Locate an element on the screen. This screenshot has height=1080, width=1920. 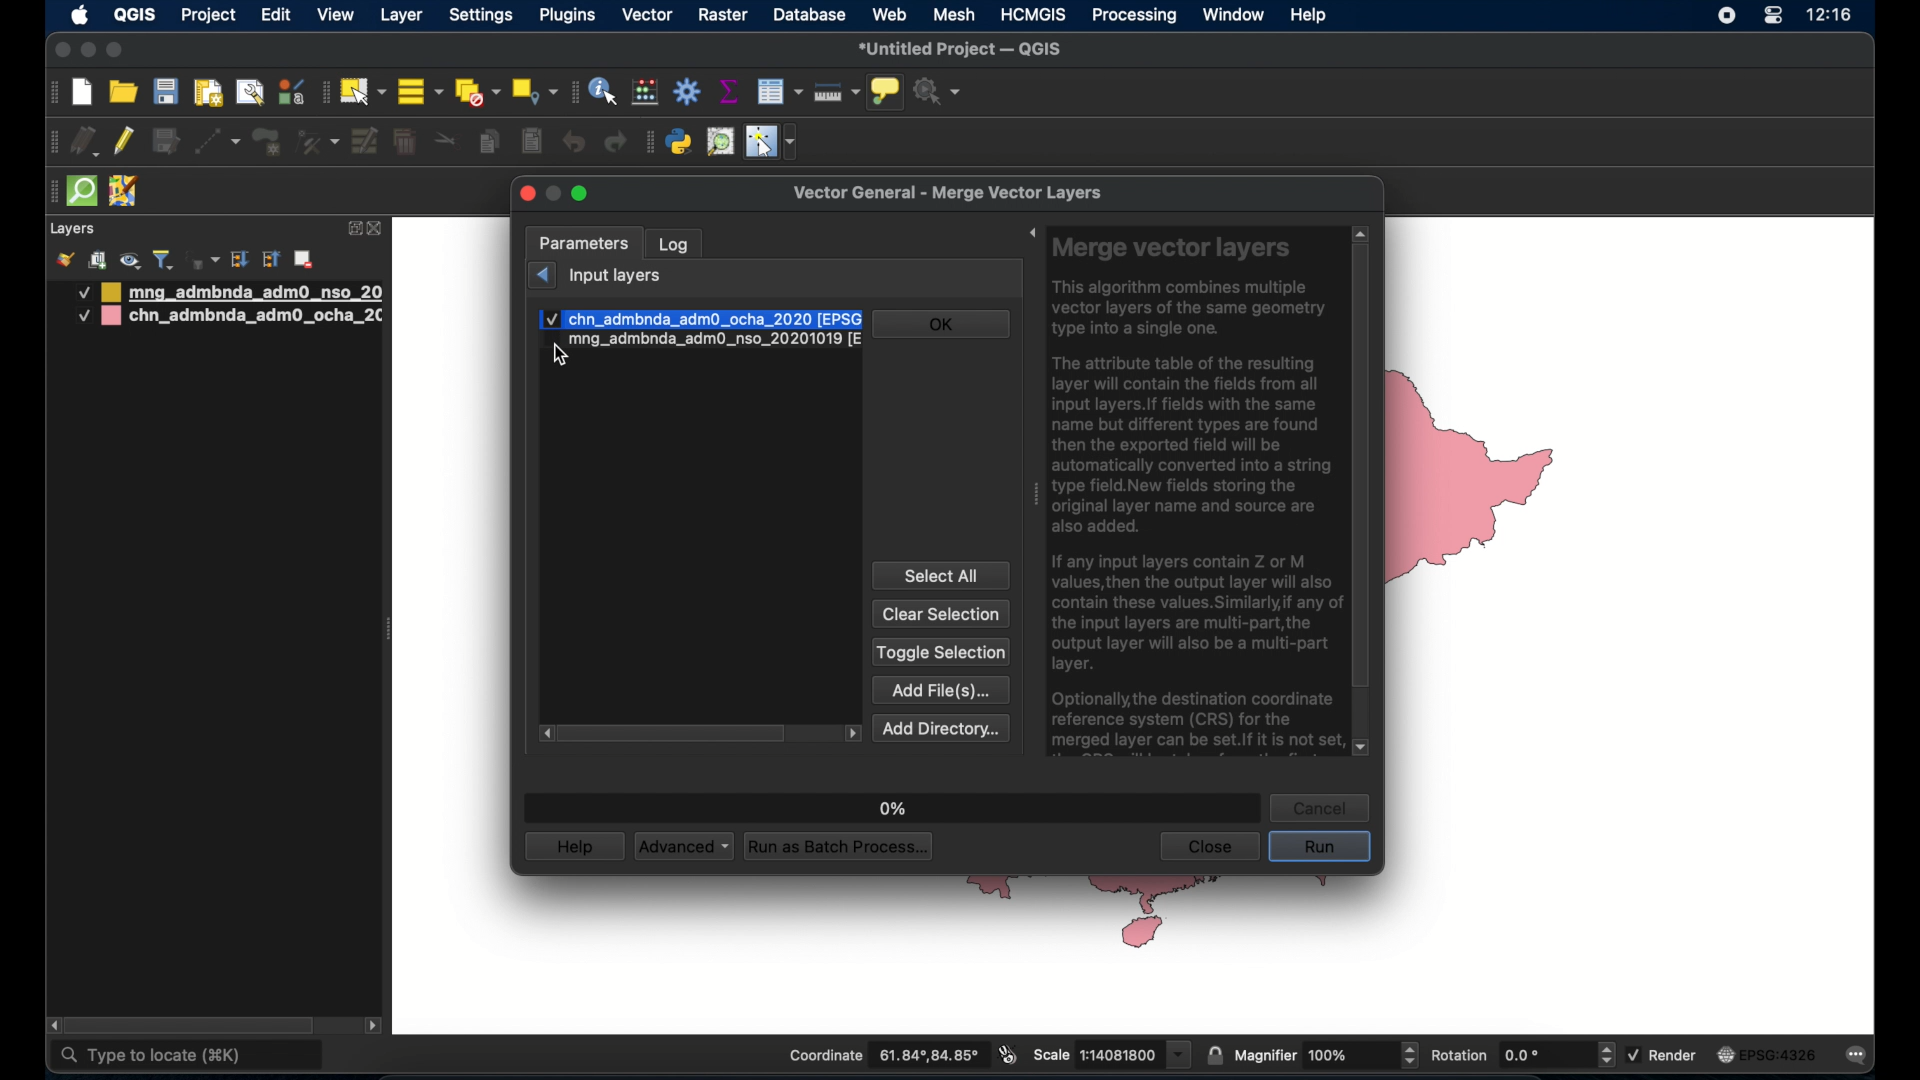
identify features is located at coordinates (603, 91).